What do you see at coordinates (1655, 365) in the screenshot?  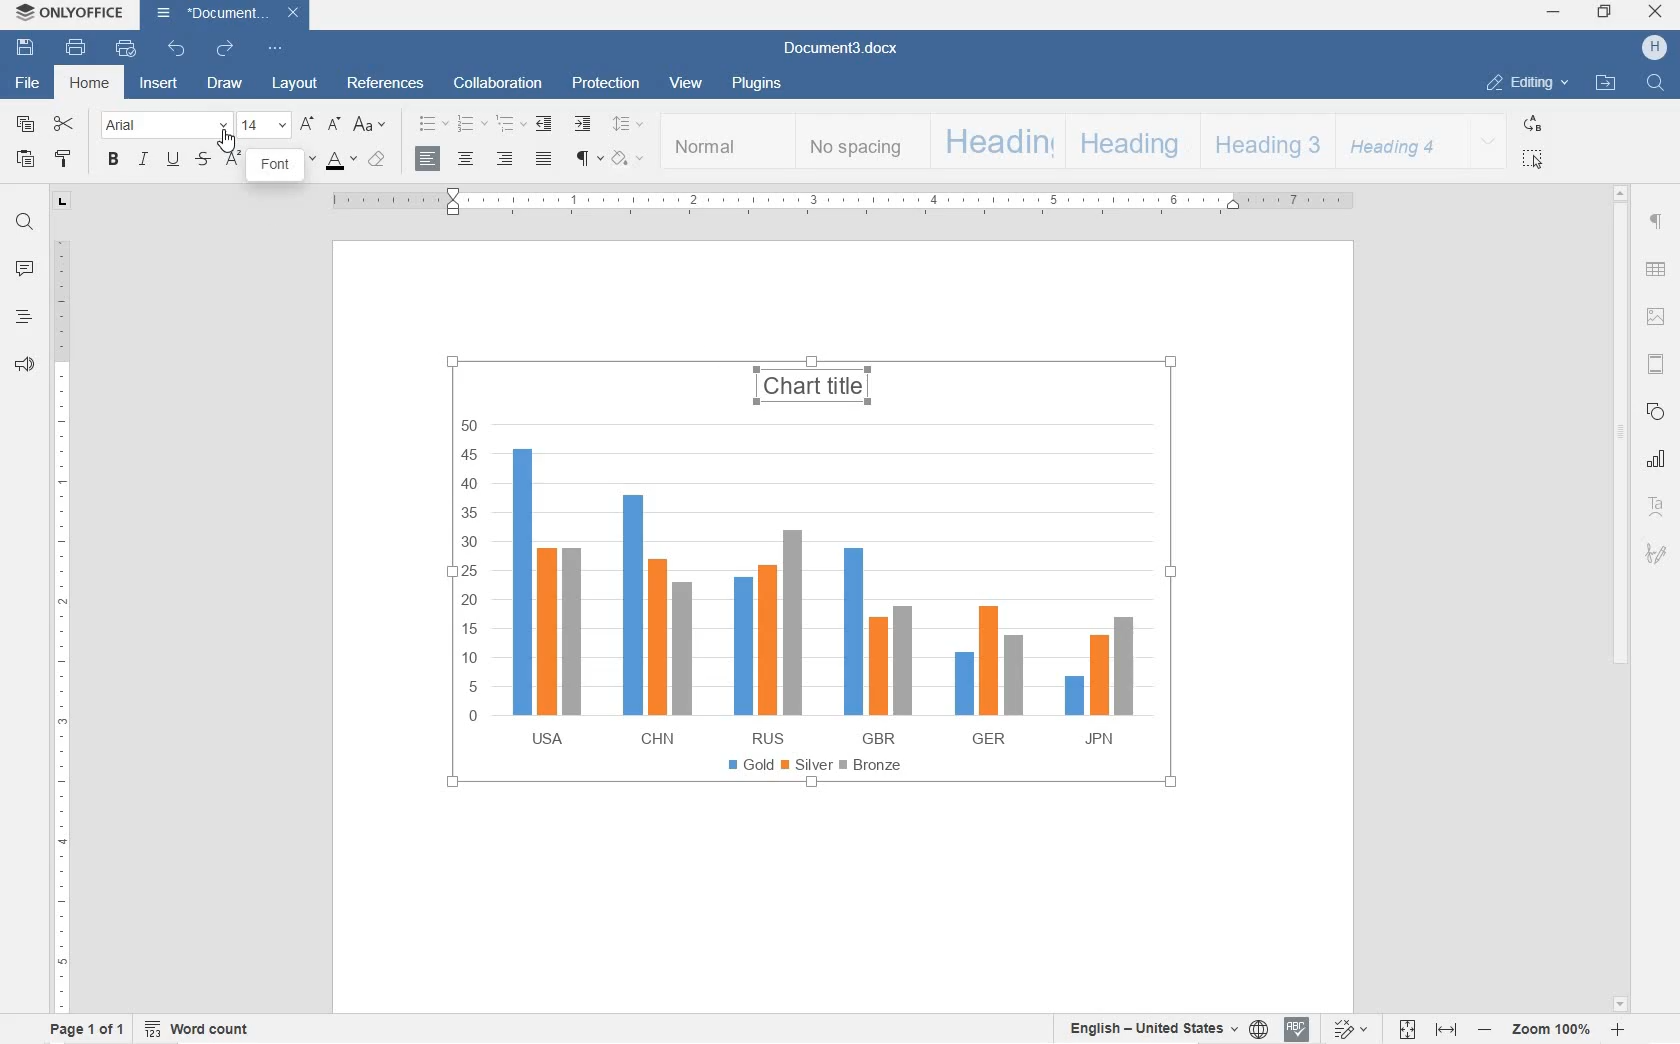 I see `HEADER & FOOTERS` at bounding box center [1655, 365].